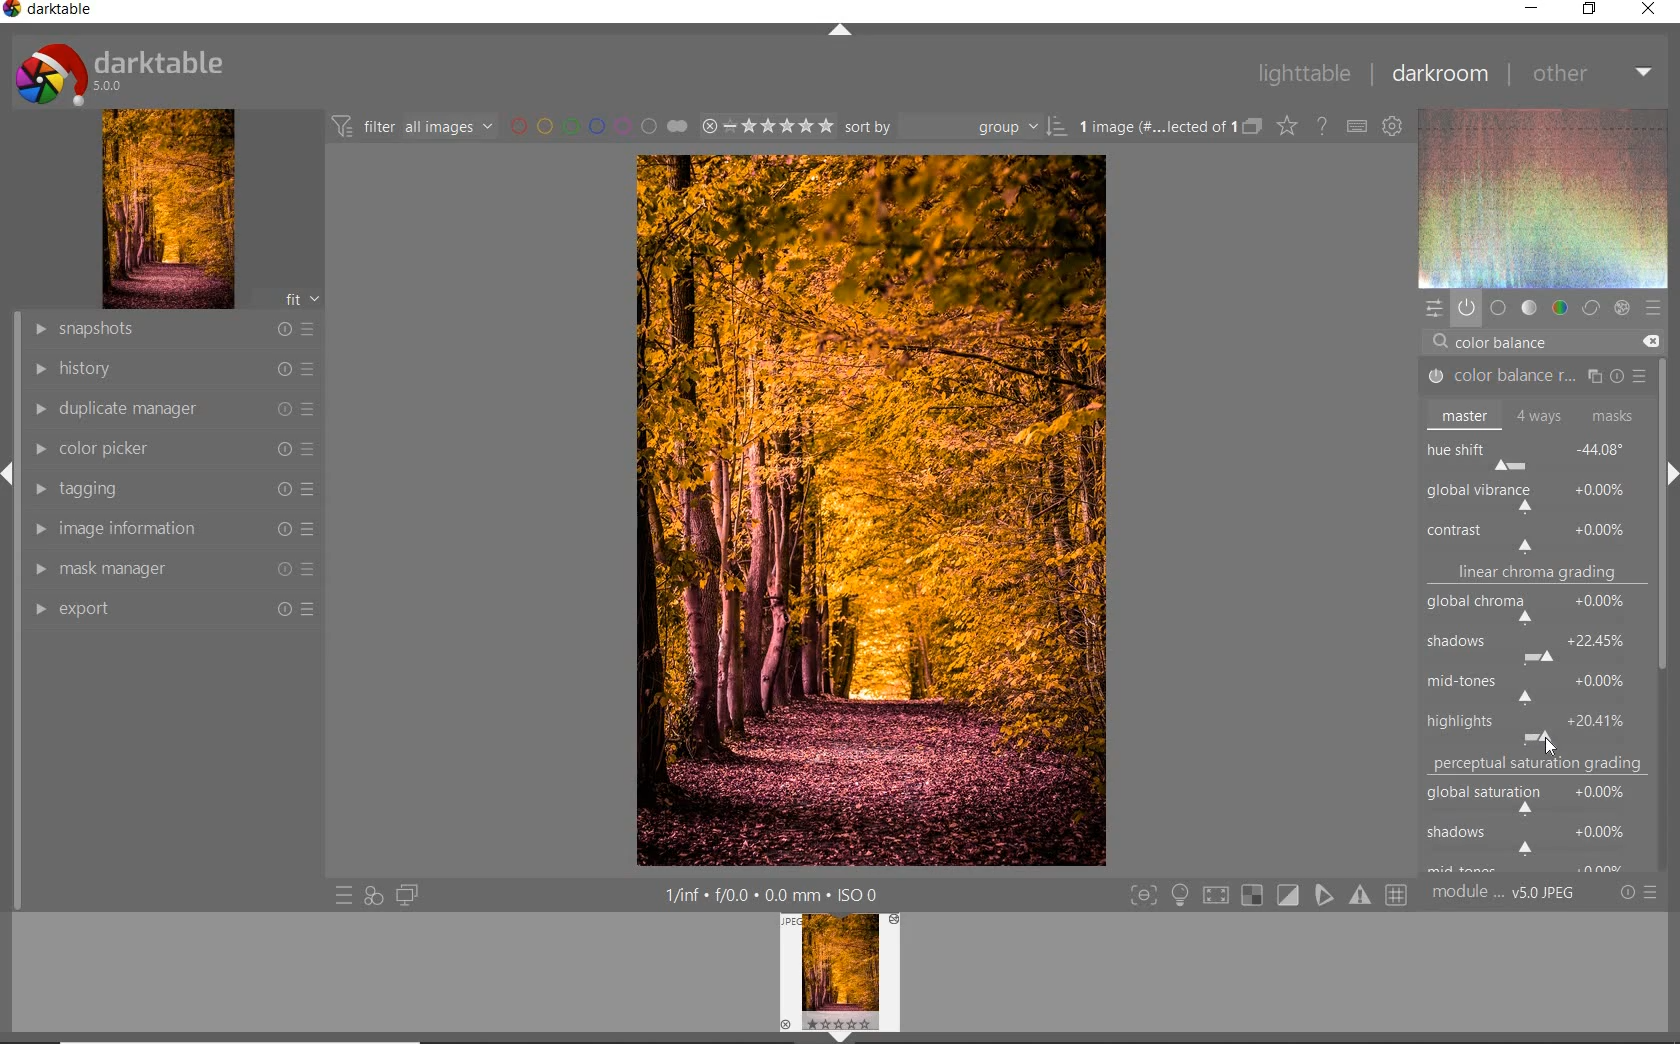 The height and width of the screenshot is (1044, 1680). Describe the element at coordinates (1536, 576) in the screenshot. I see `linear chroma grading` at that location.